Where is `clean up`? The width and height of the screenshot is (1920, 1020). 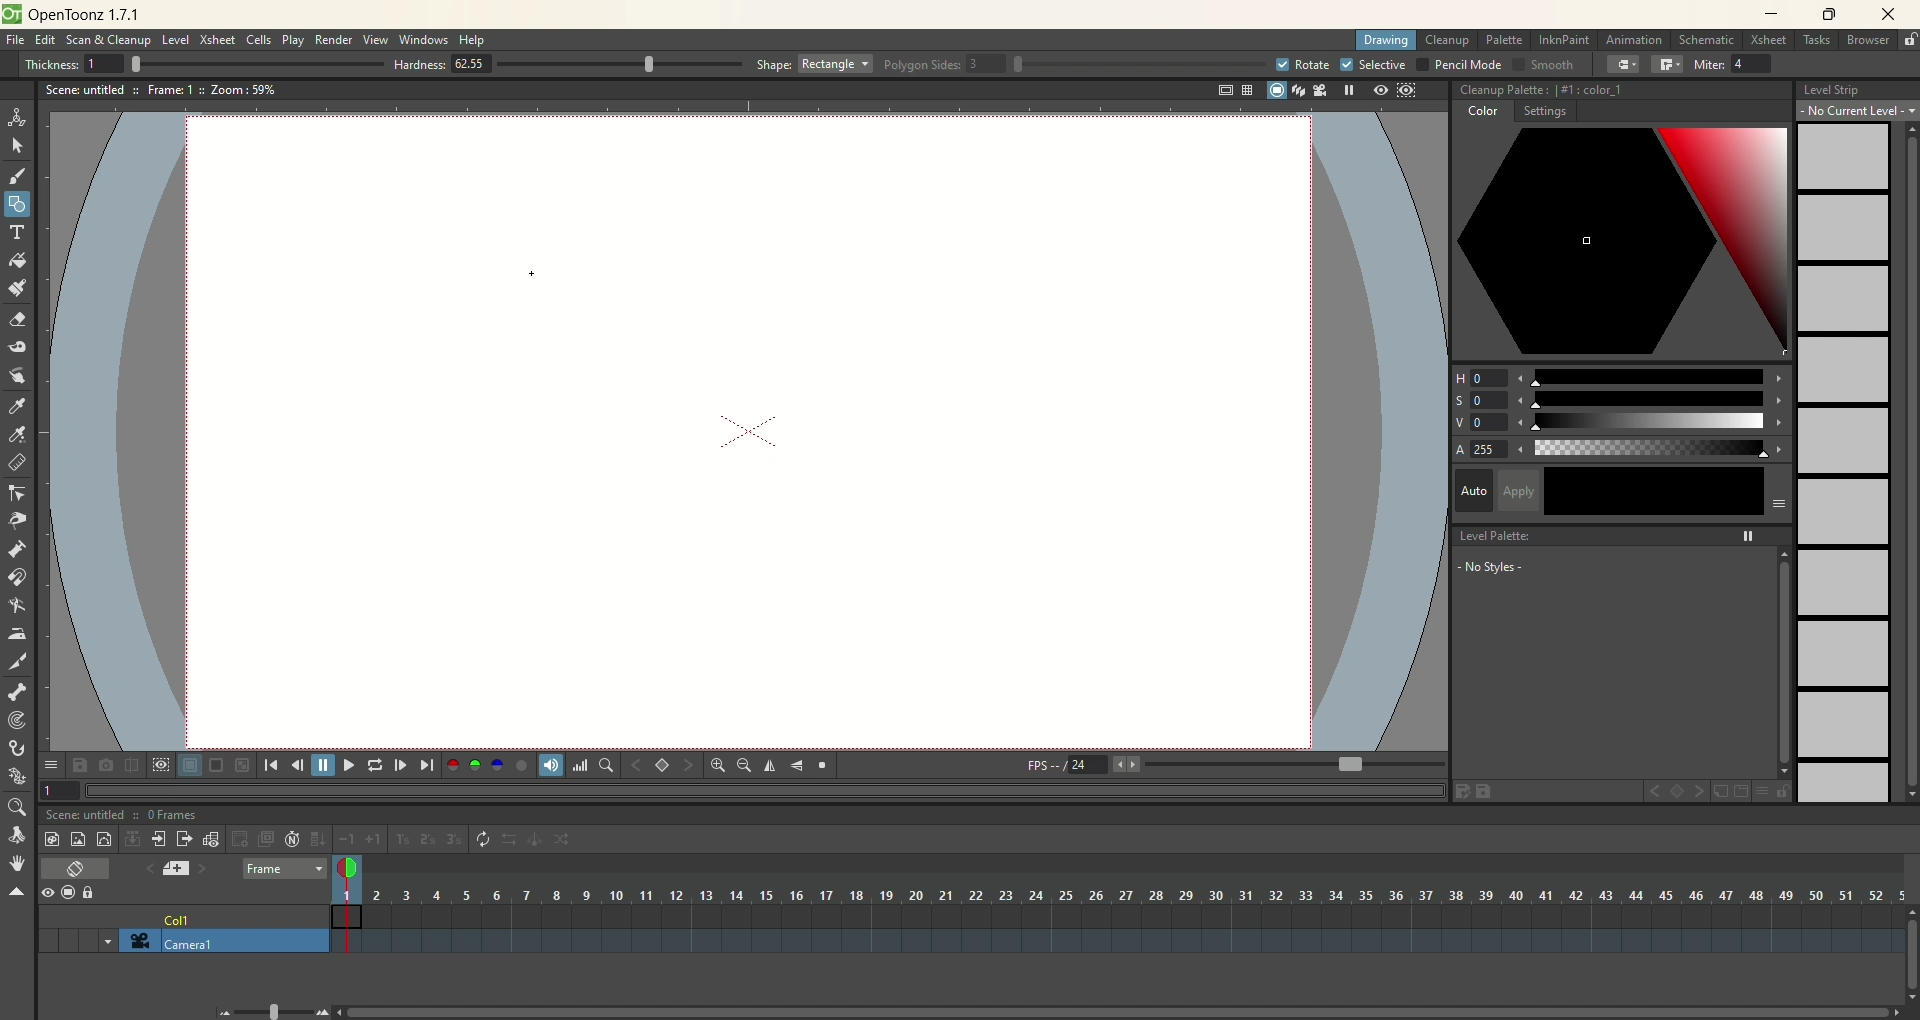 clean up is located at coordinates (1447, 41).